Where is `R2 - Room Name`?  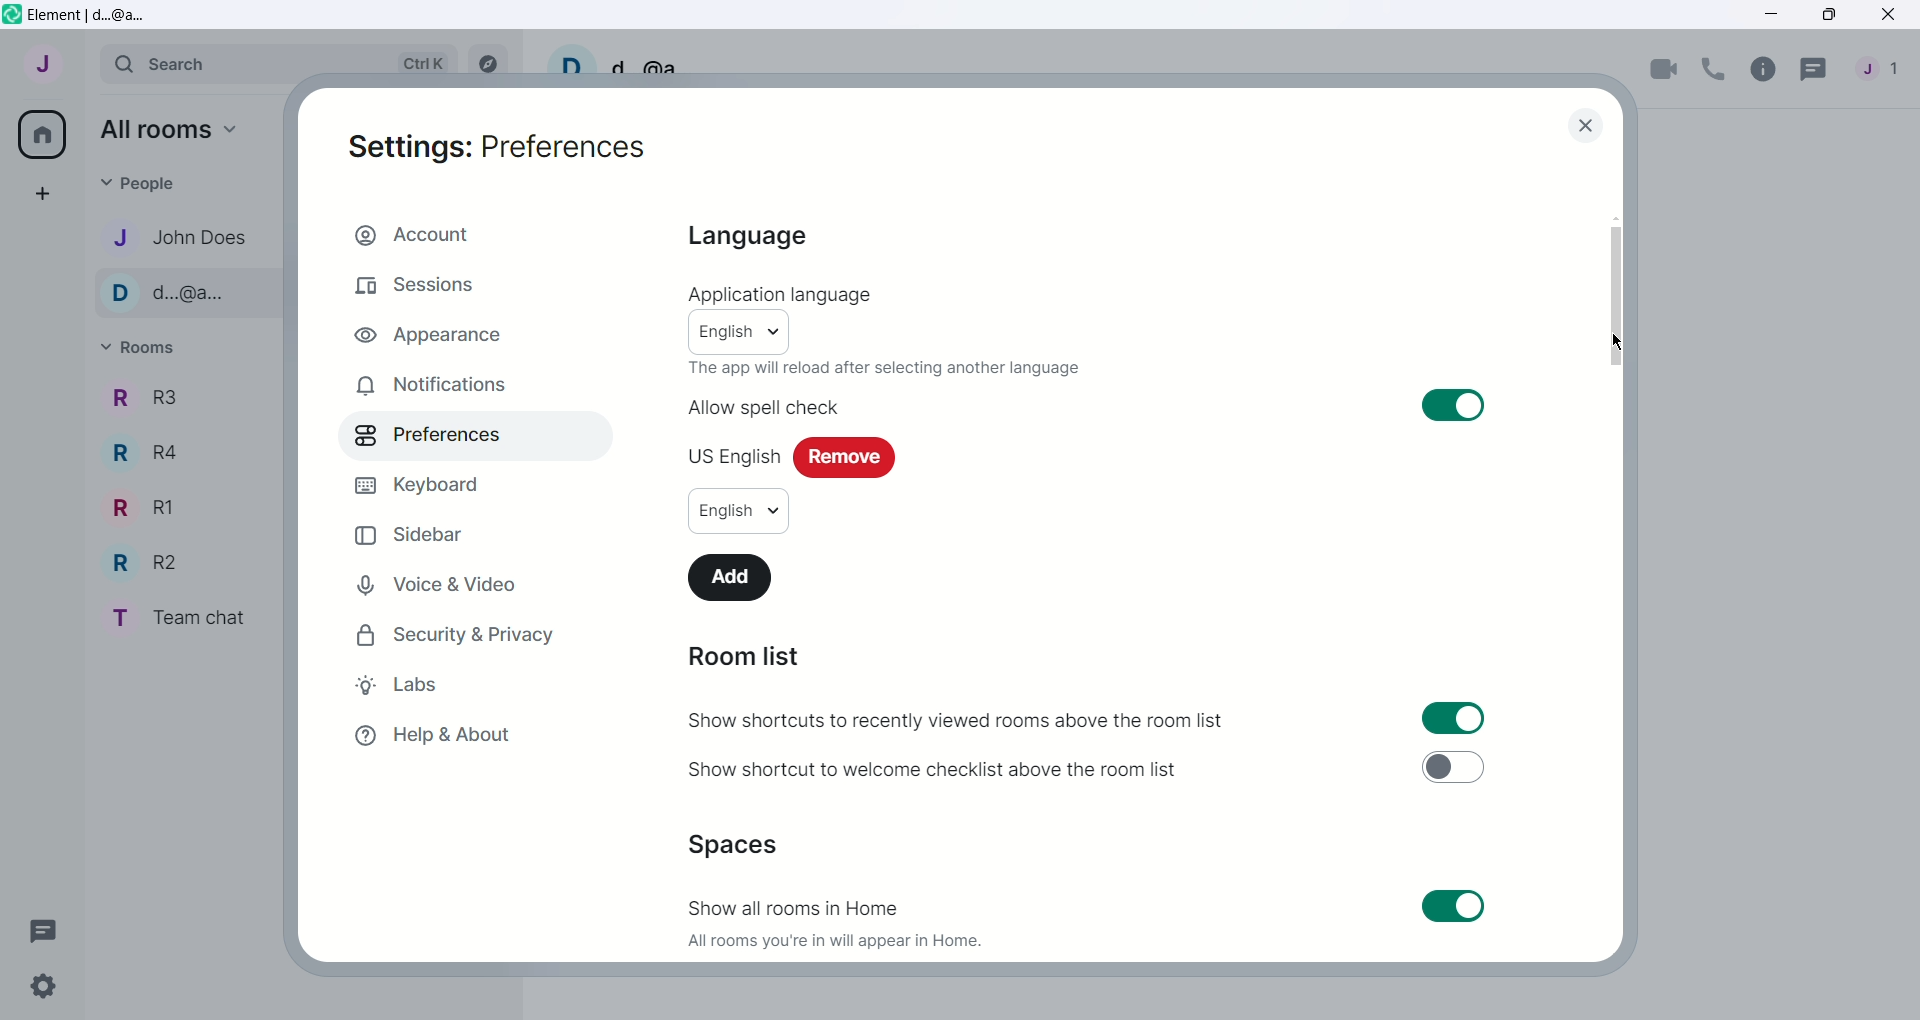
R2 - Room Name is located at coordinates (152, 561).